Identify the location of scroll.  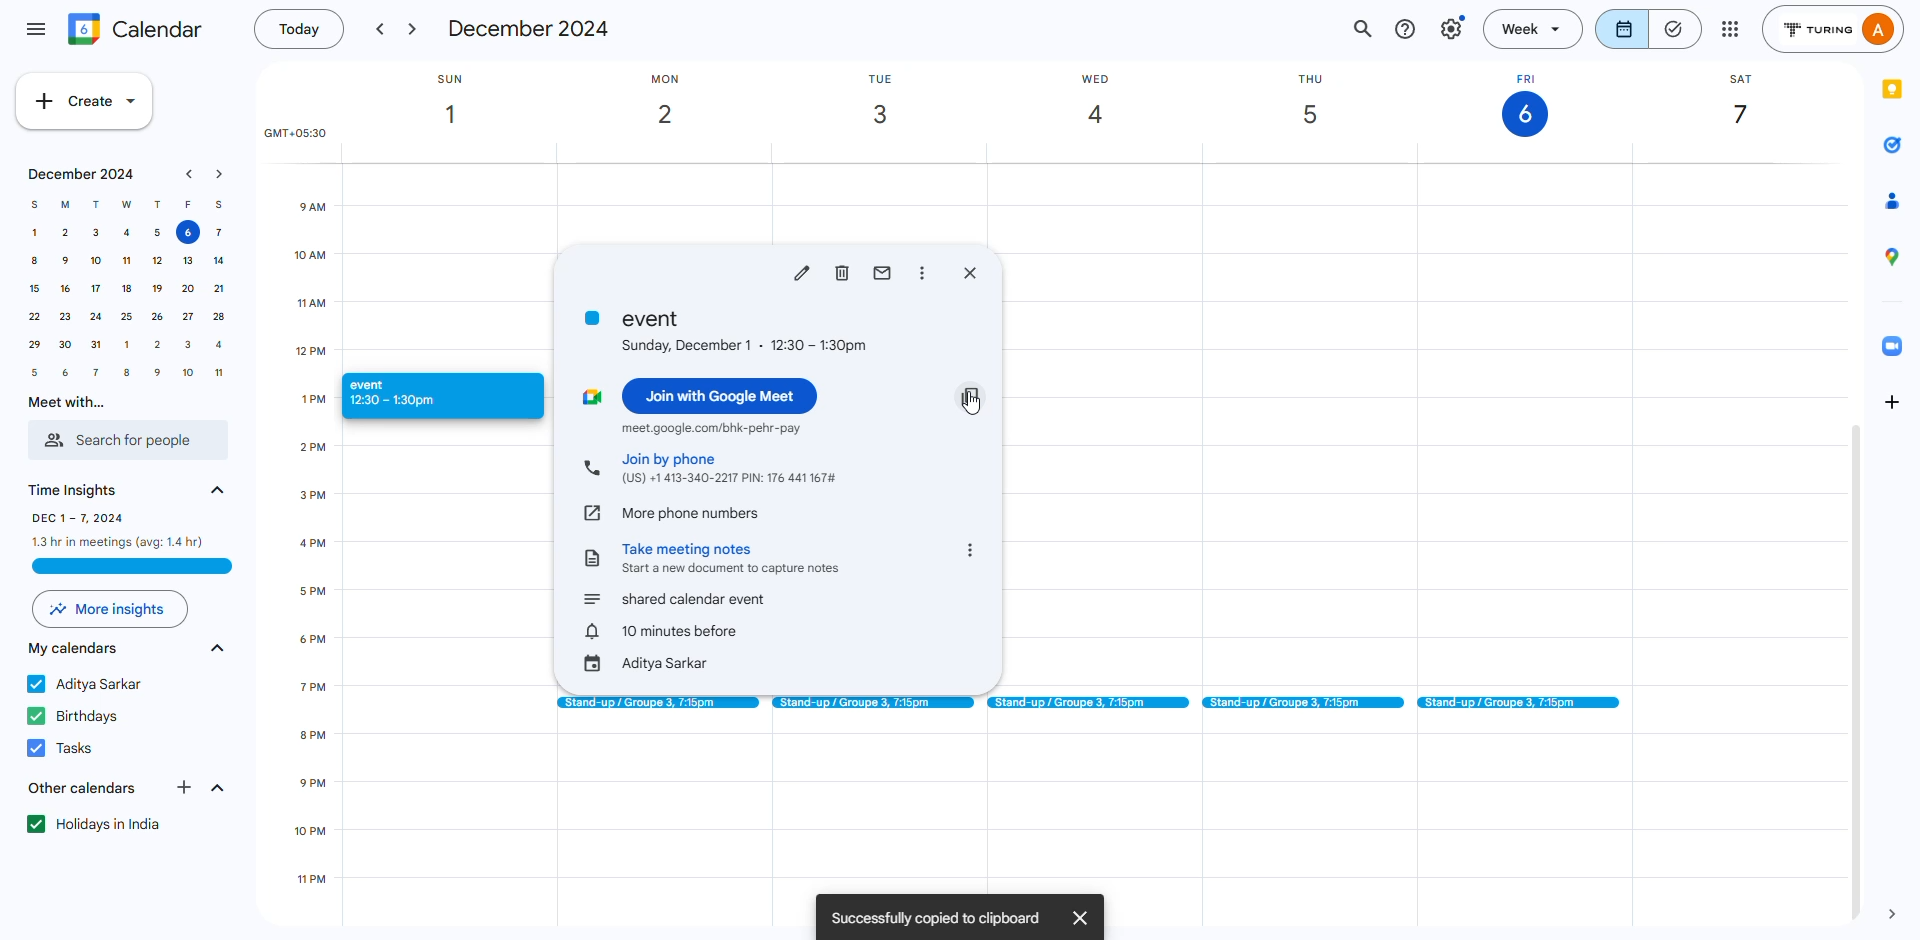
(1854, 672).